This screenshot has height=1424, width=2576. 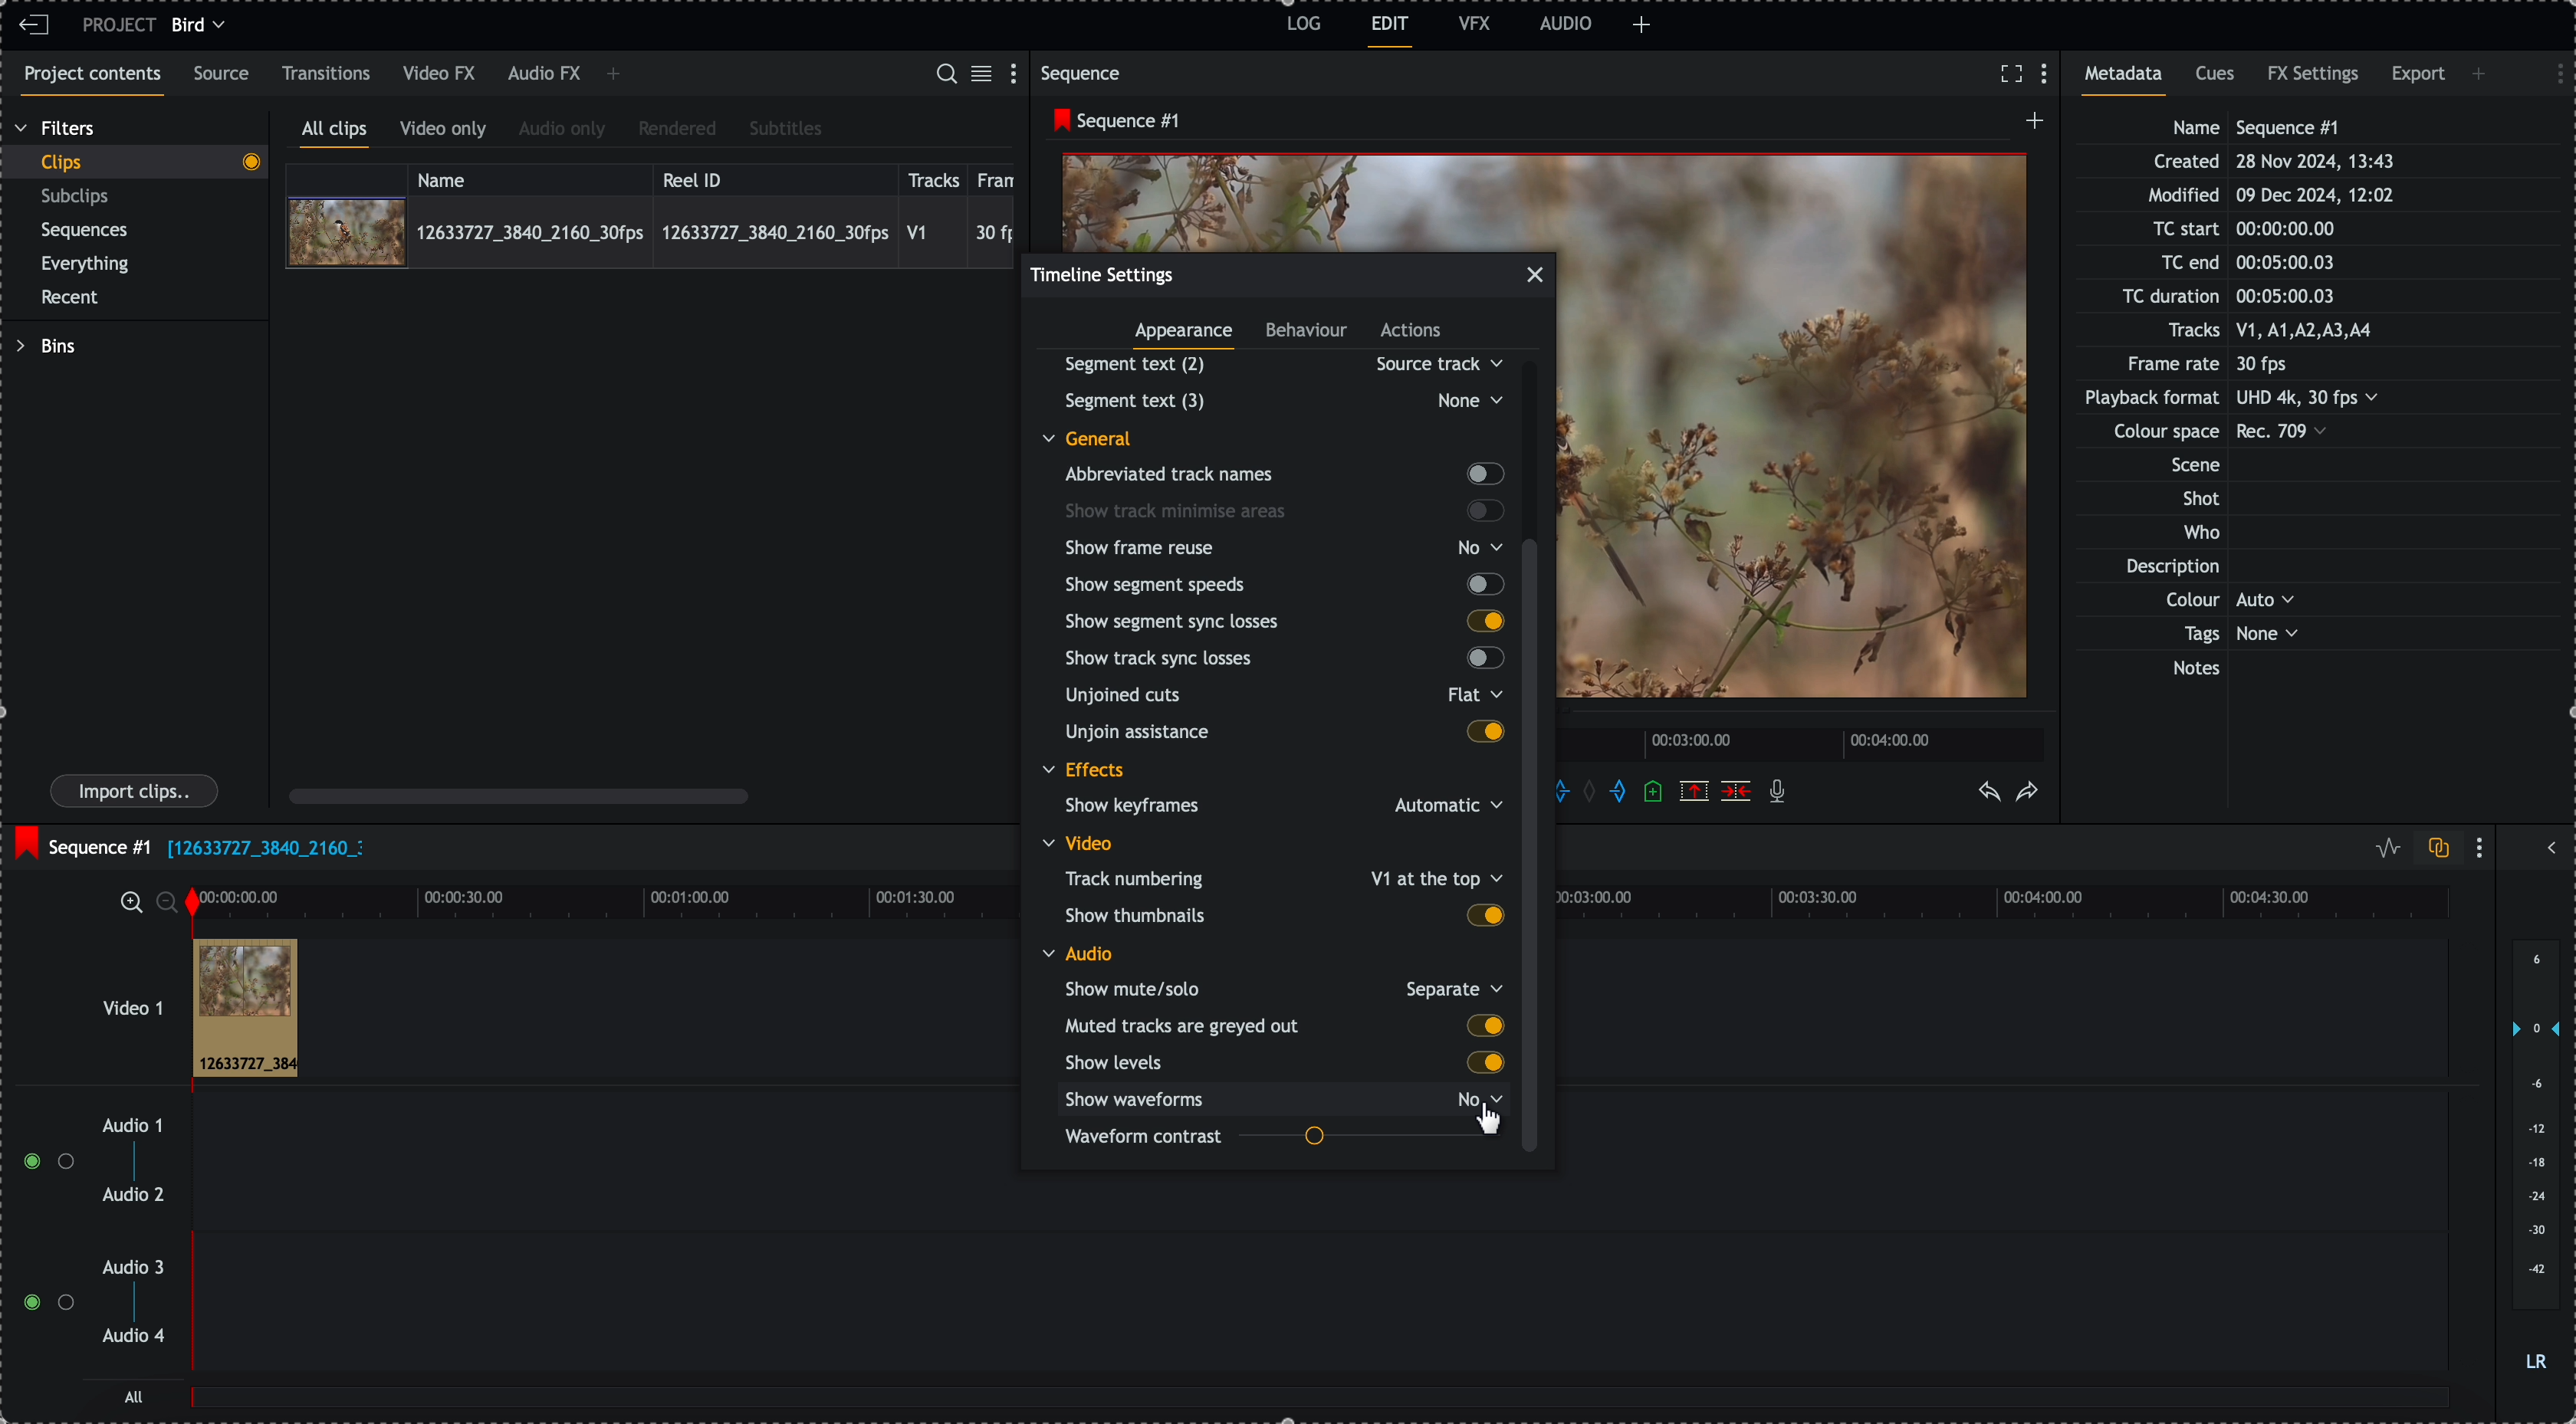 What do you see at coordinates (1318, 1206) in the screenshot?
I see `track audio` at bounding box center [1318, 1206].